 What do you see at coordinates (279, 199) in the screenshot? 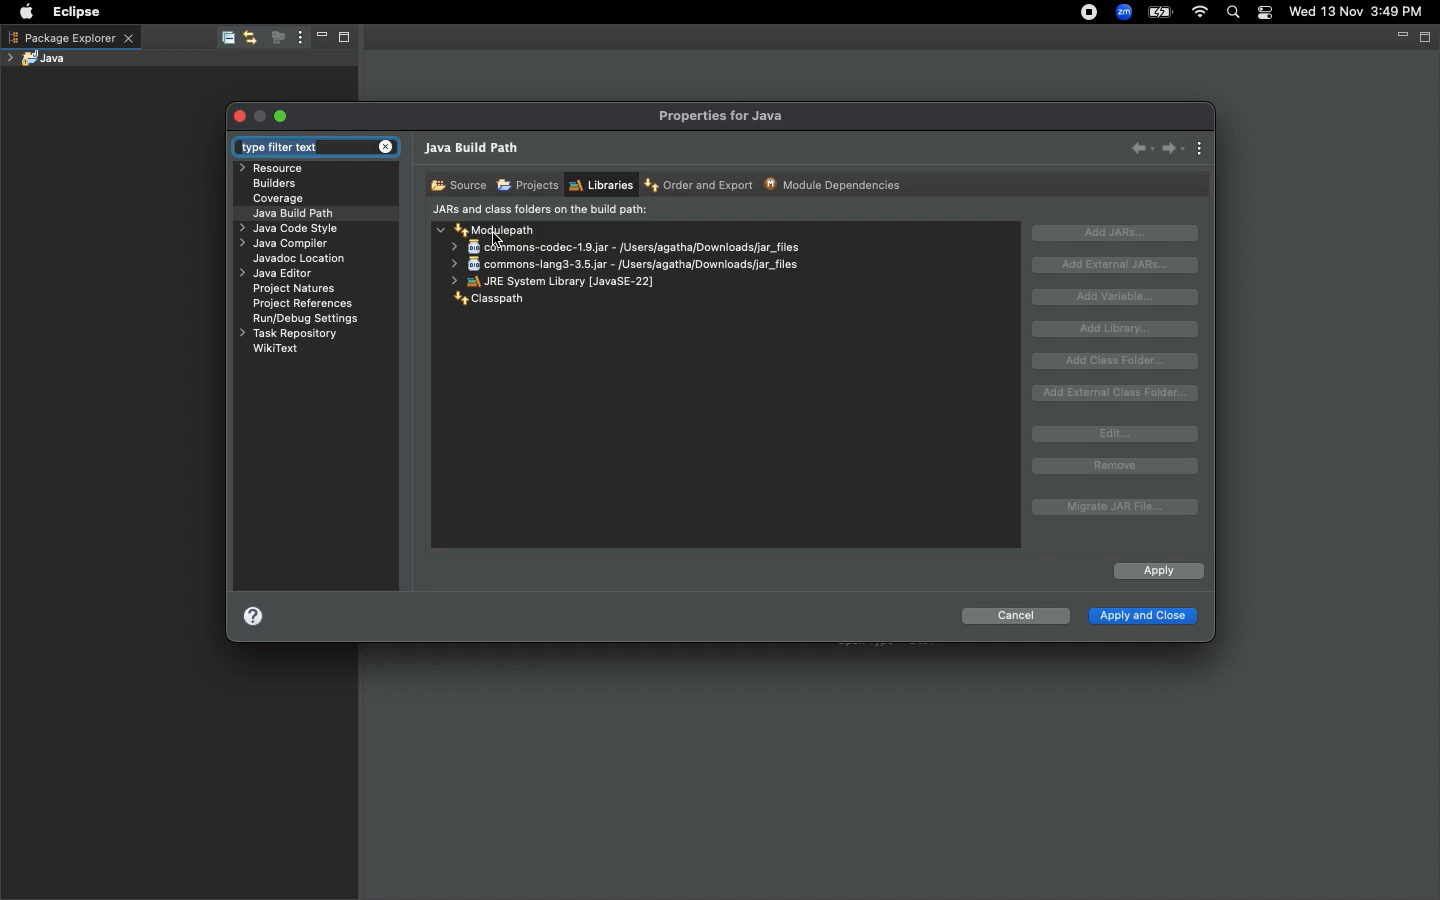
I see `Coverage` at bounding box center [279, 199].